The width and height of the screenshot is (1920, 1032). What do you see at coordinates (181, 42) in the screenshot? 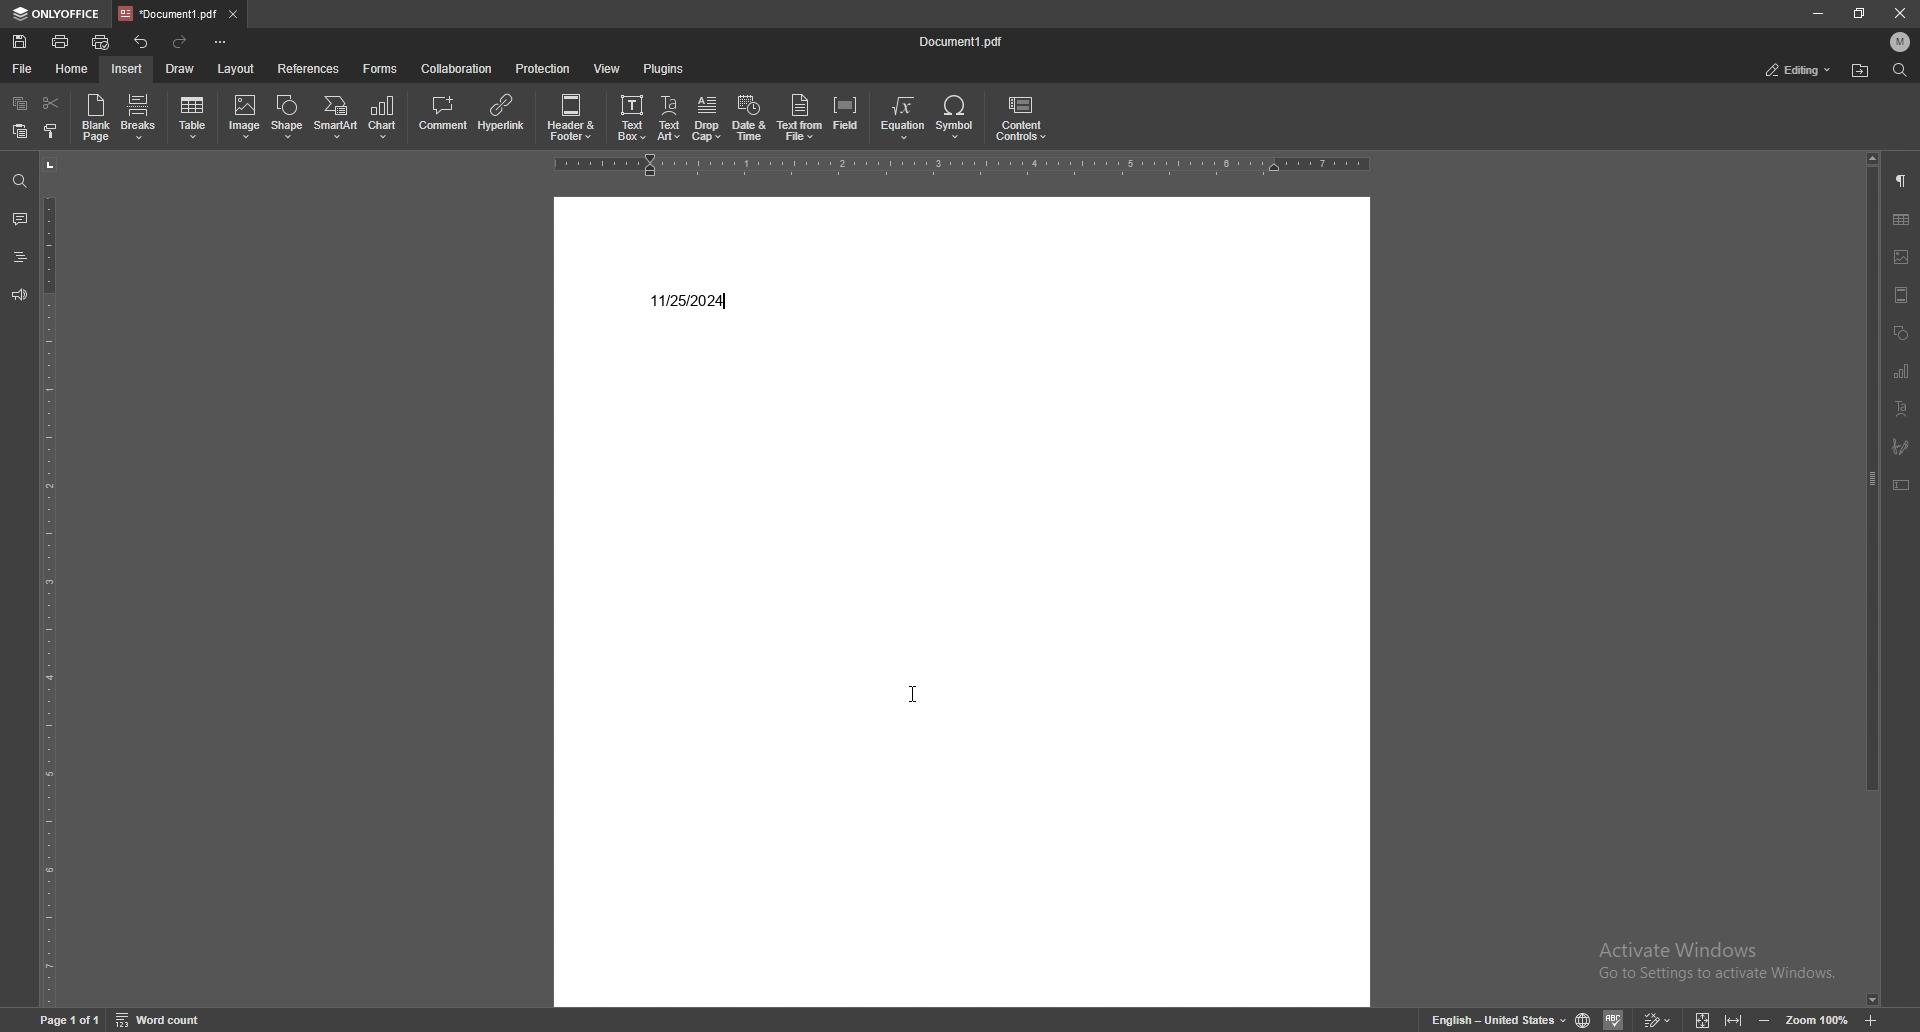
I see `redo` at bounding box center [181, 42].